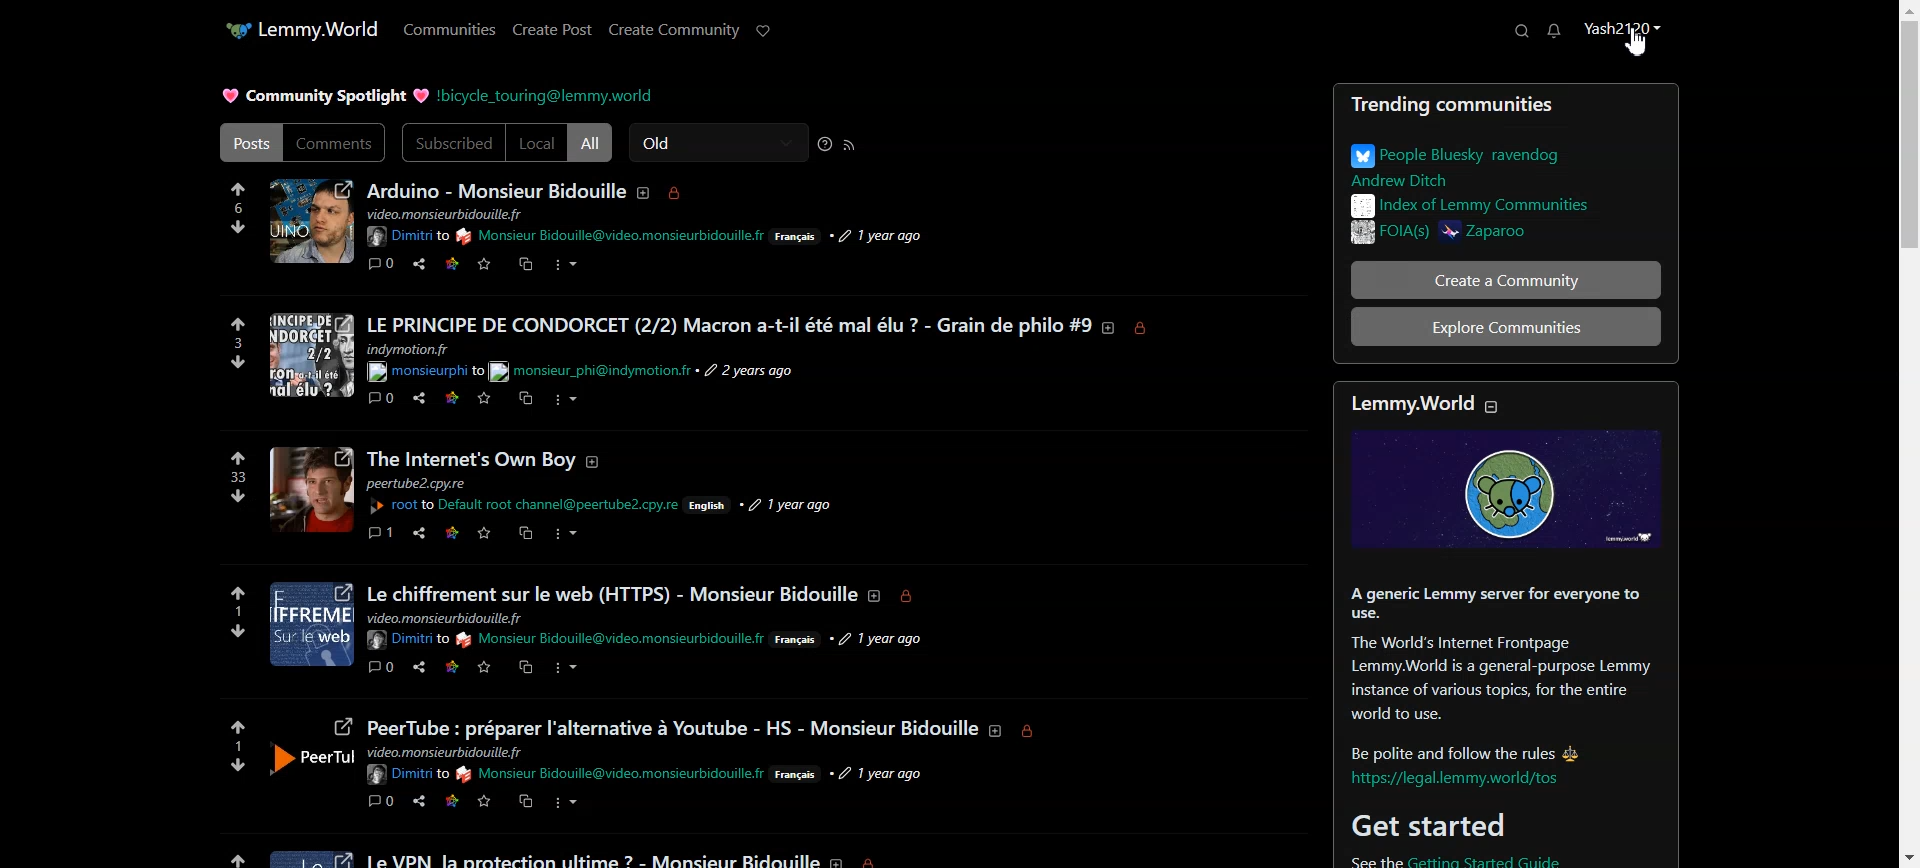 The width and height of the screenshot is (1920, 868). What do you see at coordinates (237, 744) in the screenshot?
I see `1` at bounding box center [237, 744].